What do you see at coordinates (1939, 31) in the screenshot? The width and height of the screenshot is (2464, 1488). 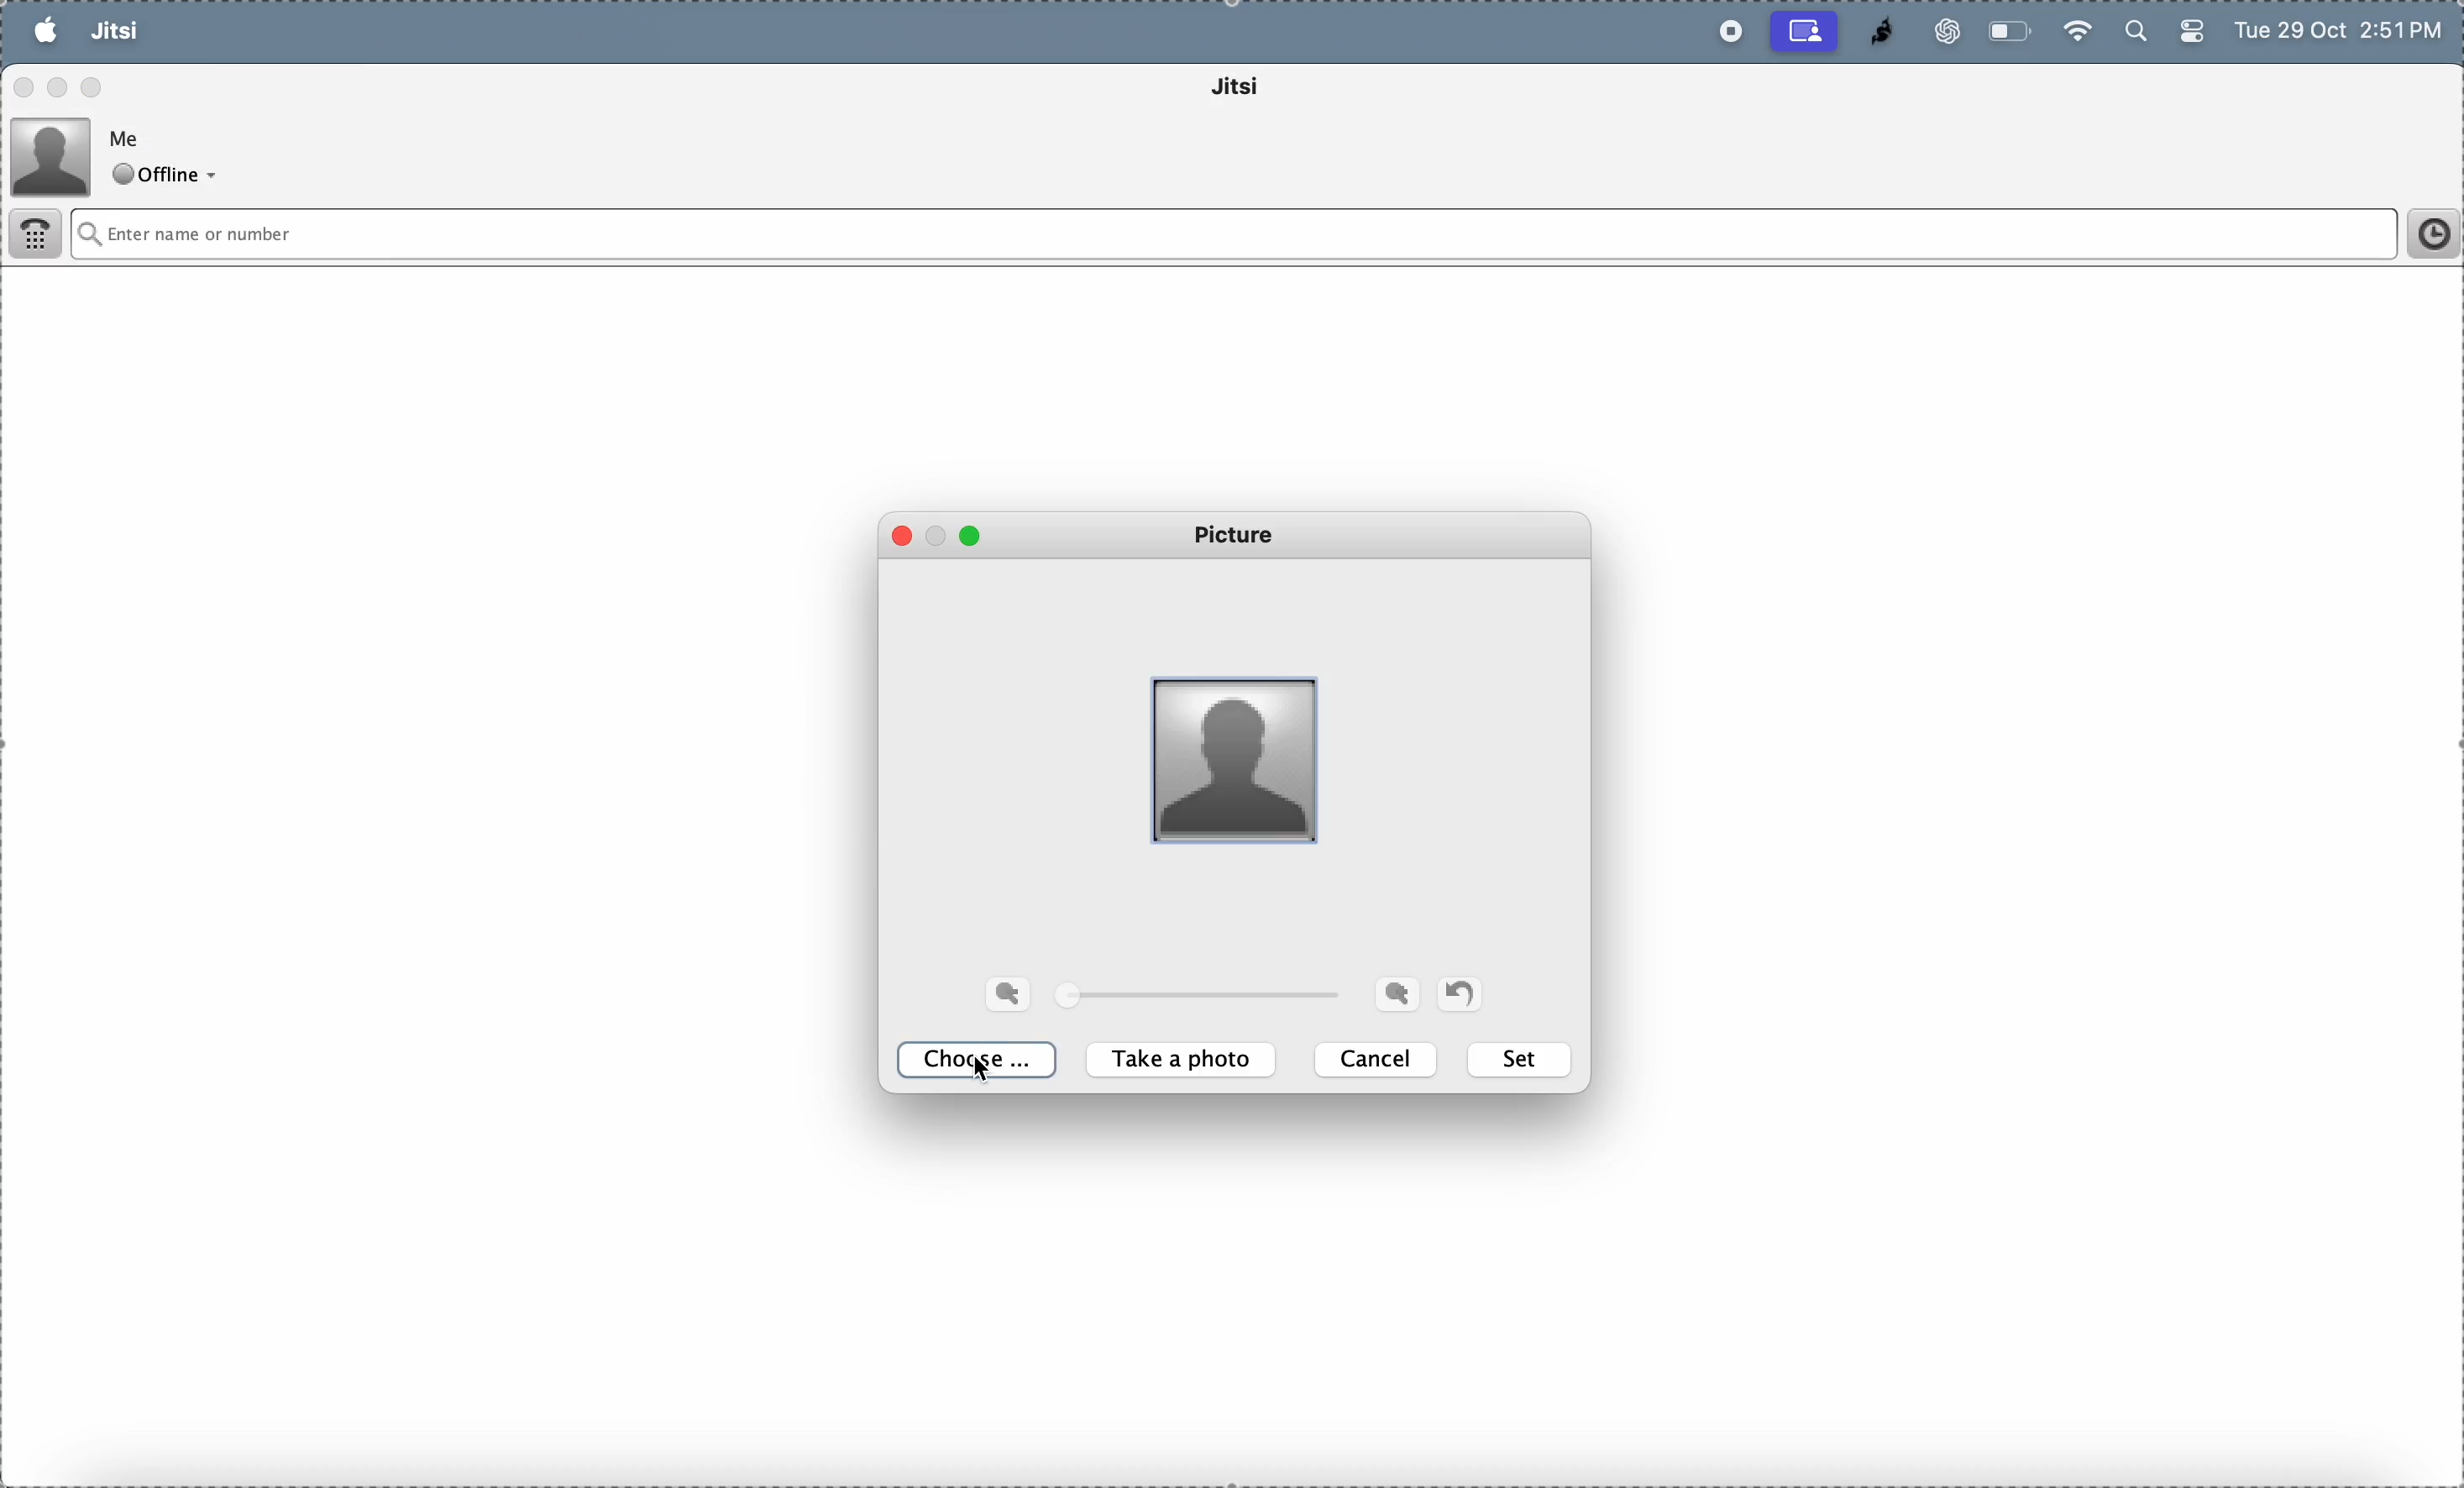 I see `chatgpt` at bounding box center [1939, 31].